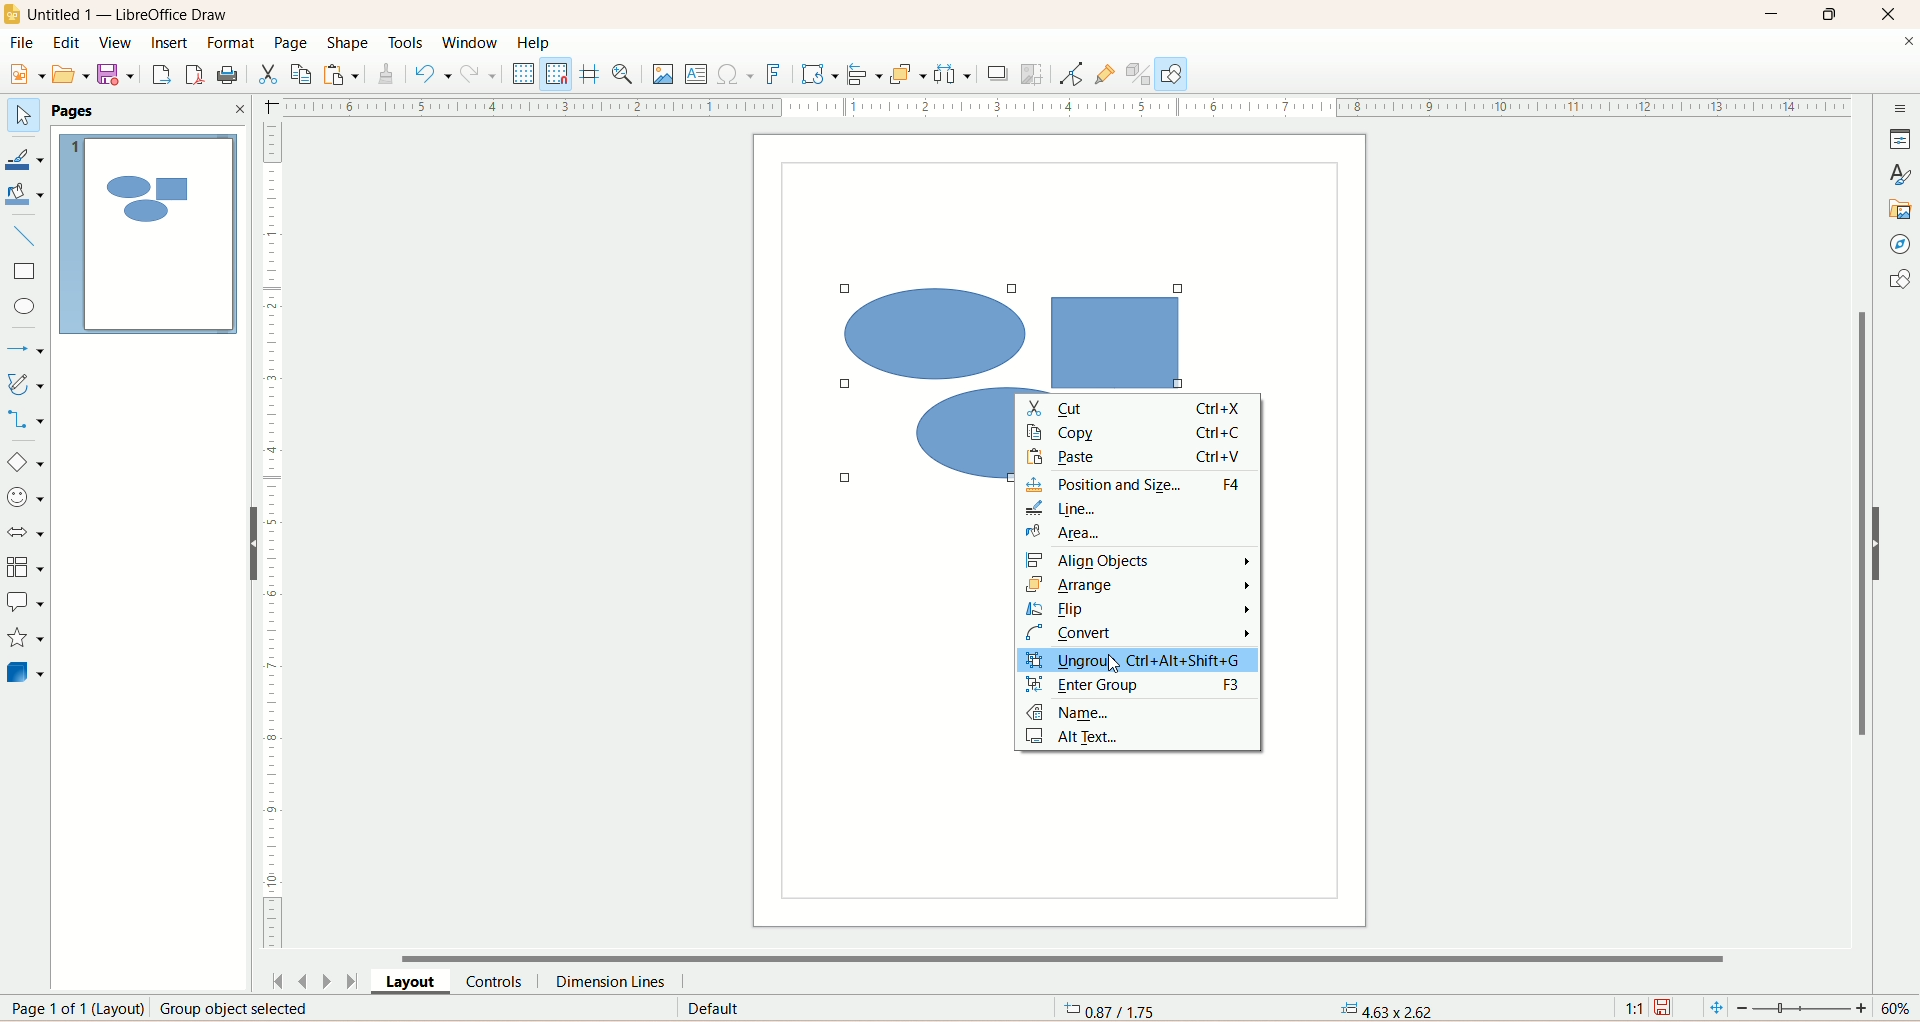 The width and height of the screenshot is (1920, 1022). I want to click on layout, so click(412, 979).